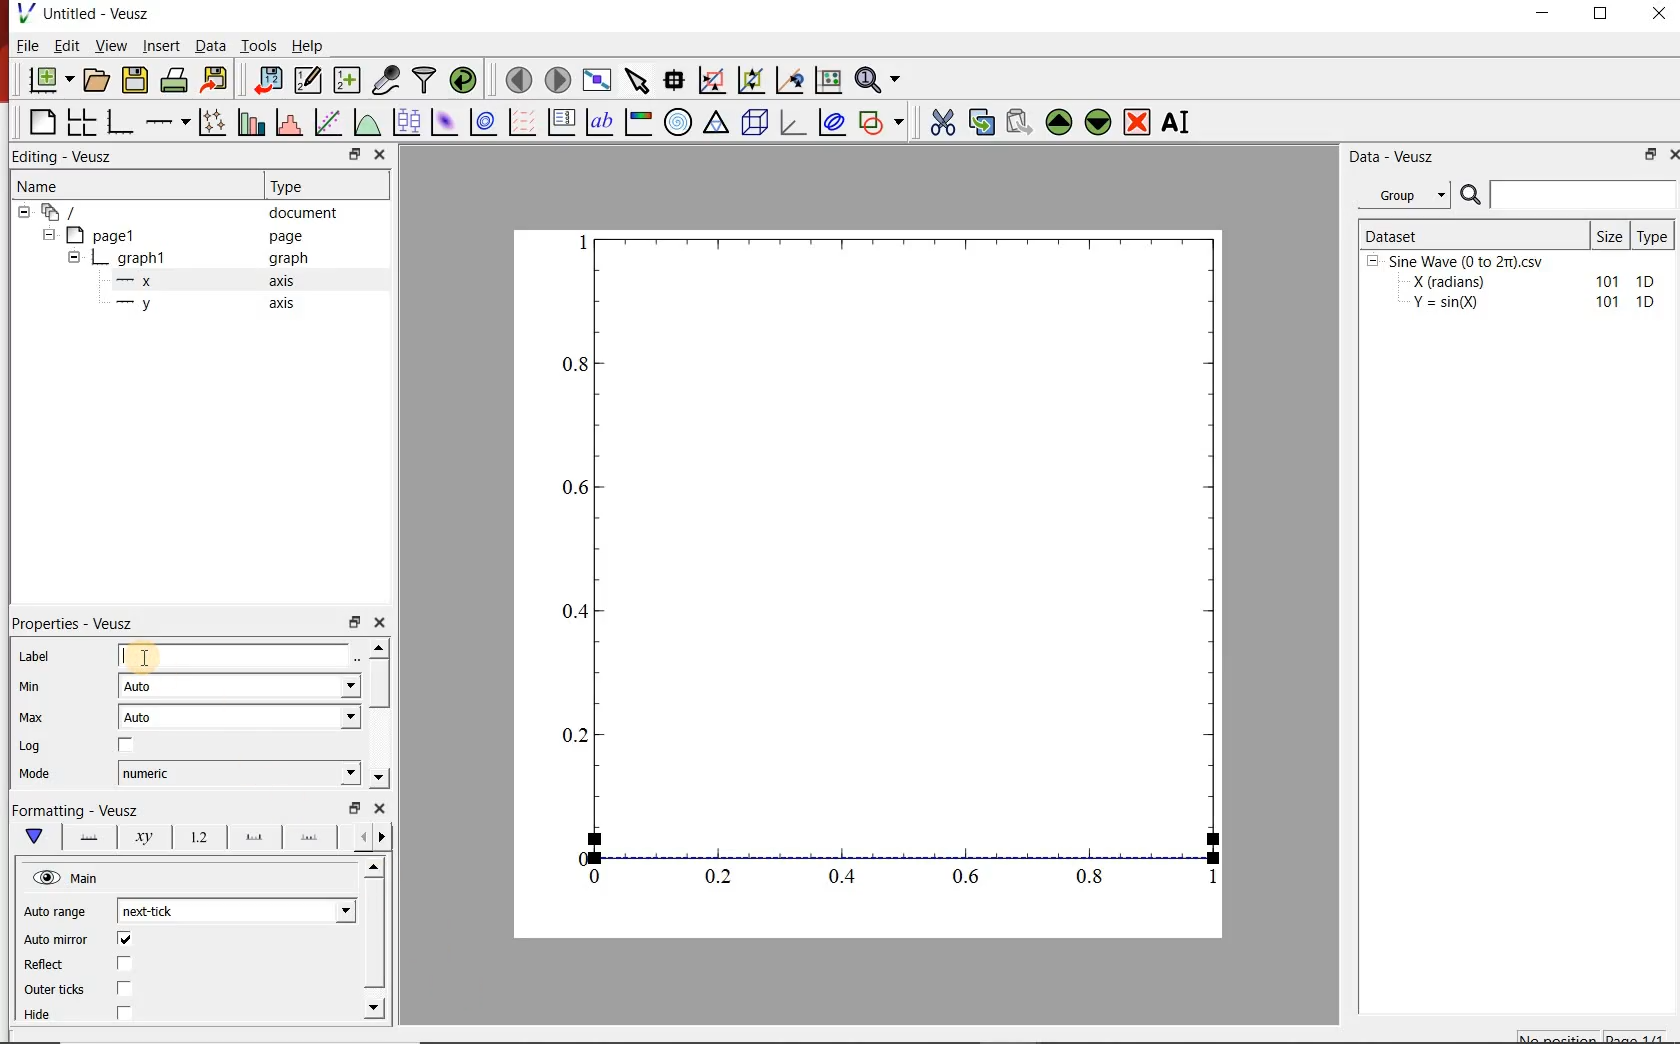 Image resolution: width=1680 pixels, height=1044 pixels. What do you see at coordinates (140, 837) in the screenshot?
I see `xy` at bounding box center [140, 837].